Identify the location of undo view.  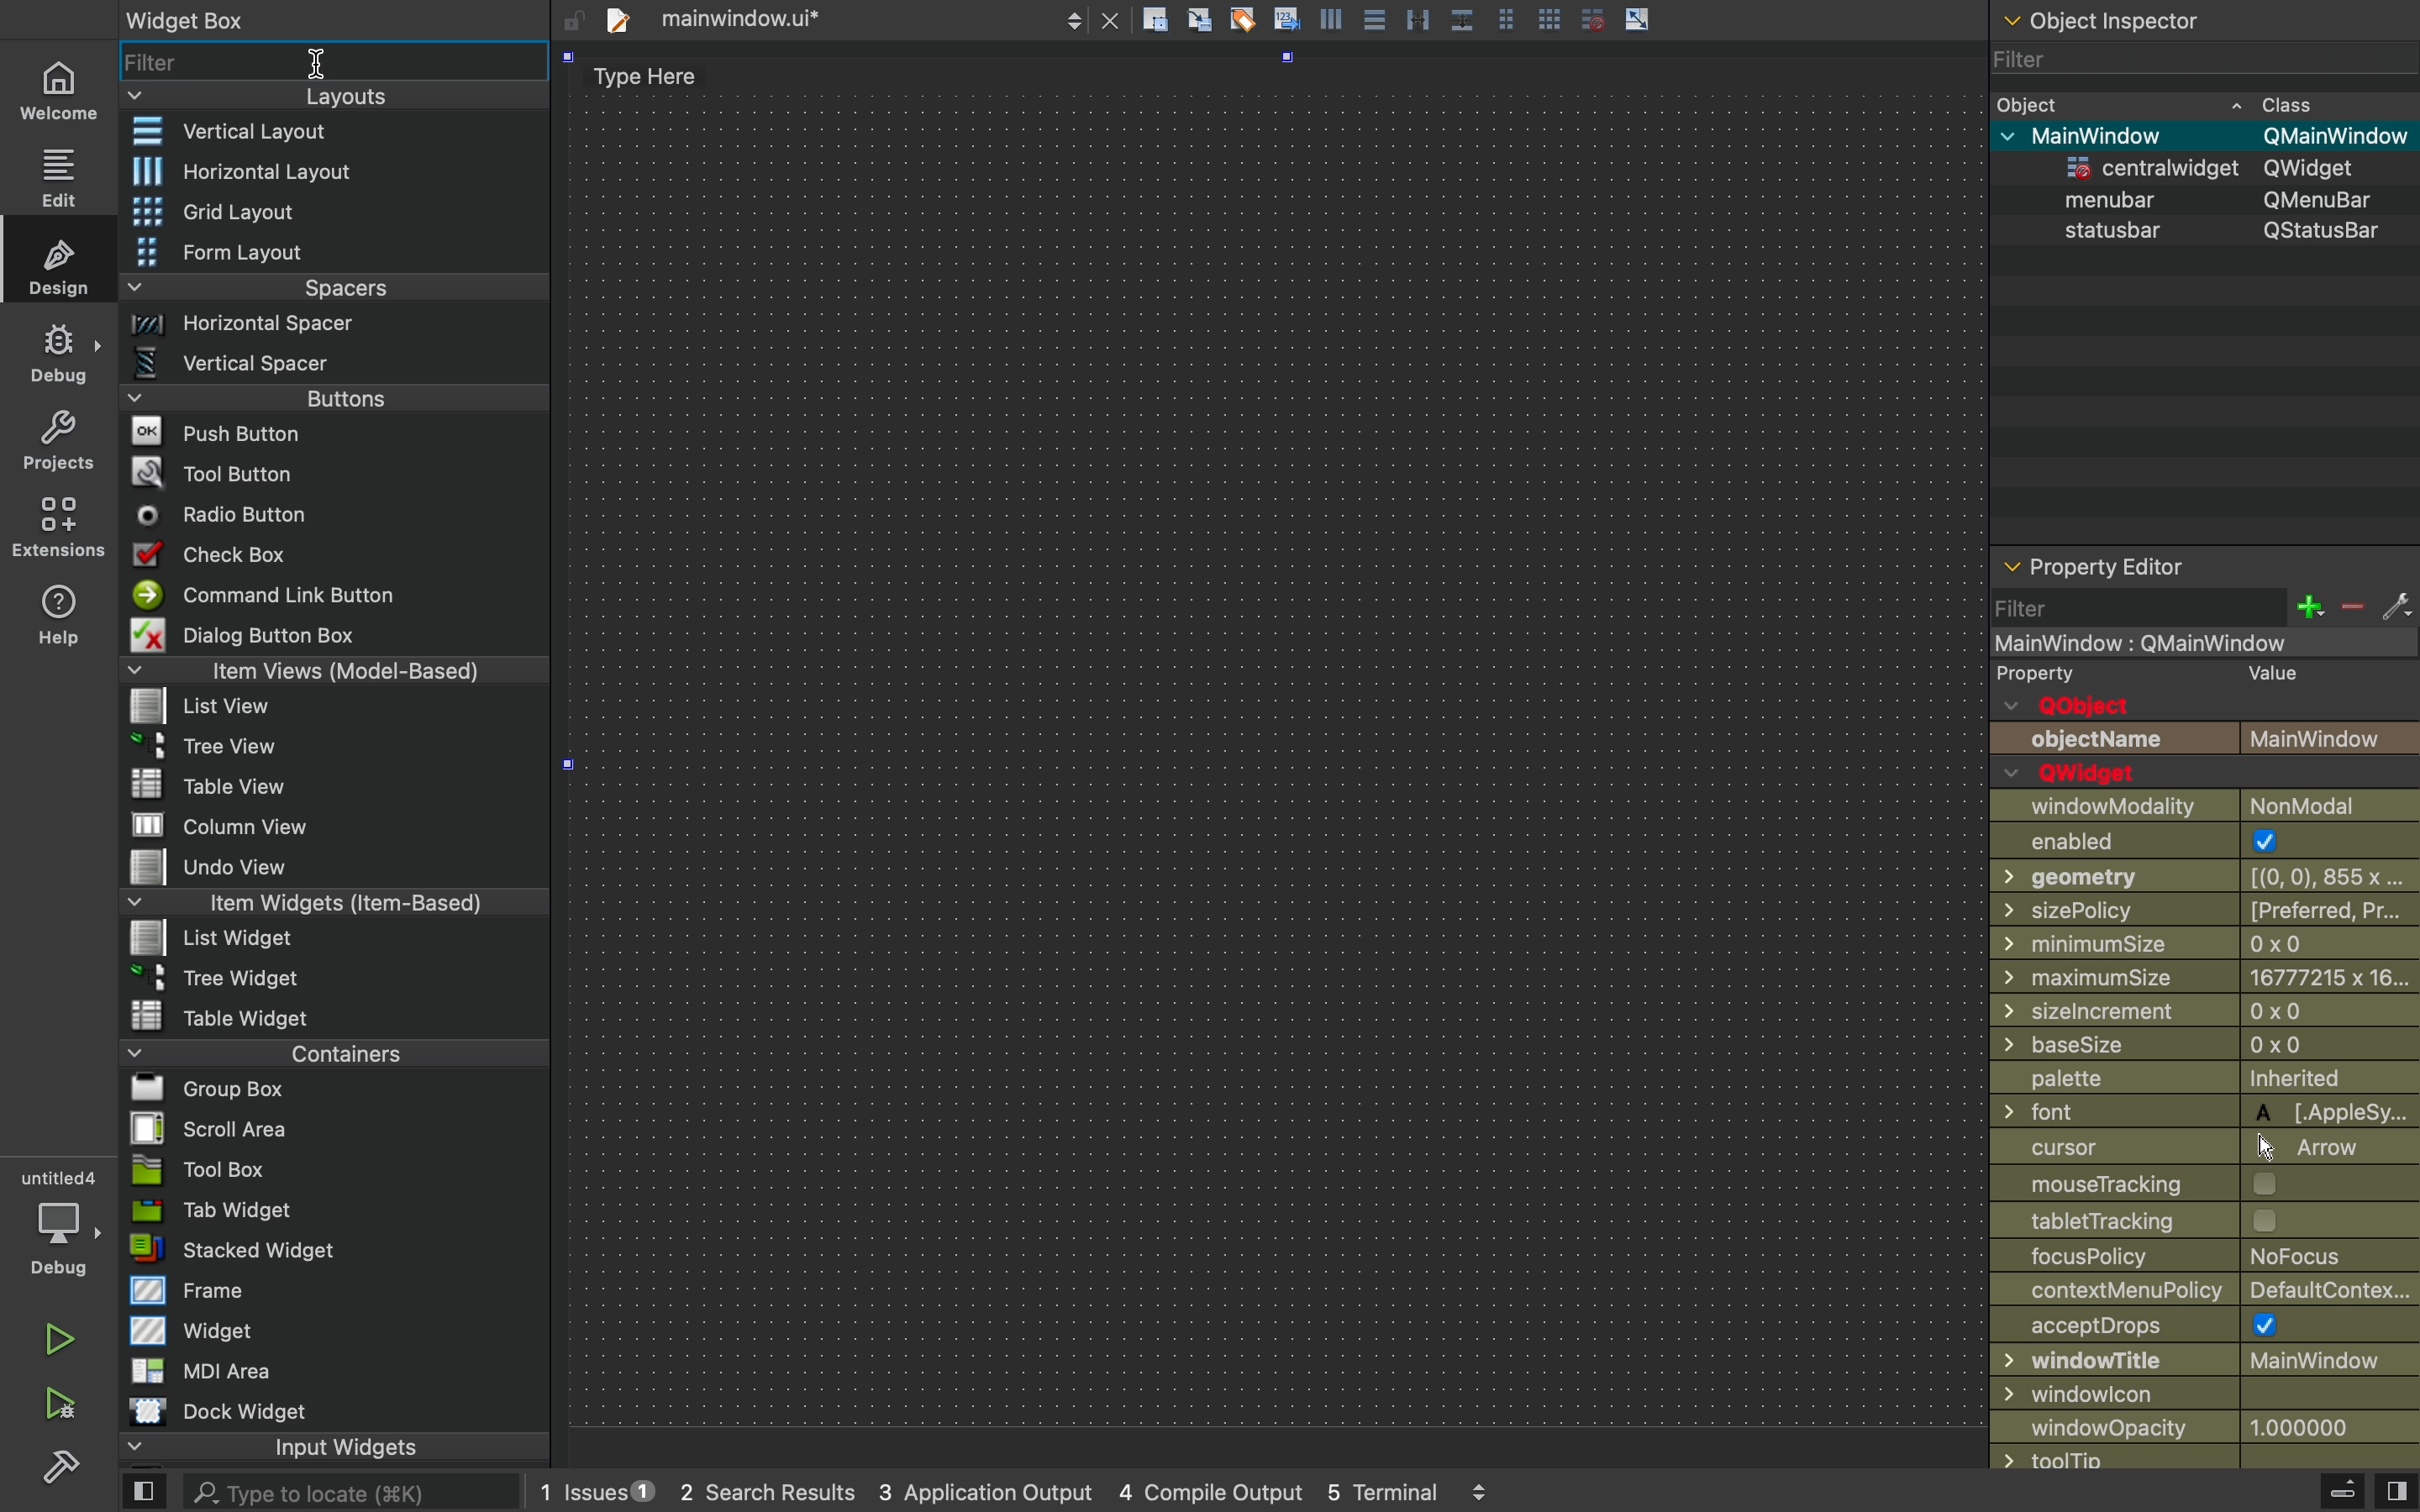
(335, 864).